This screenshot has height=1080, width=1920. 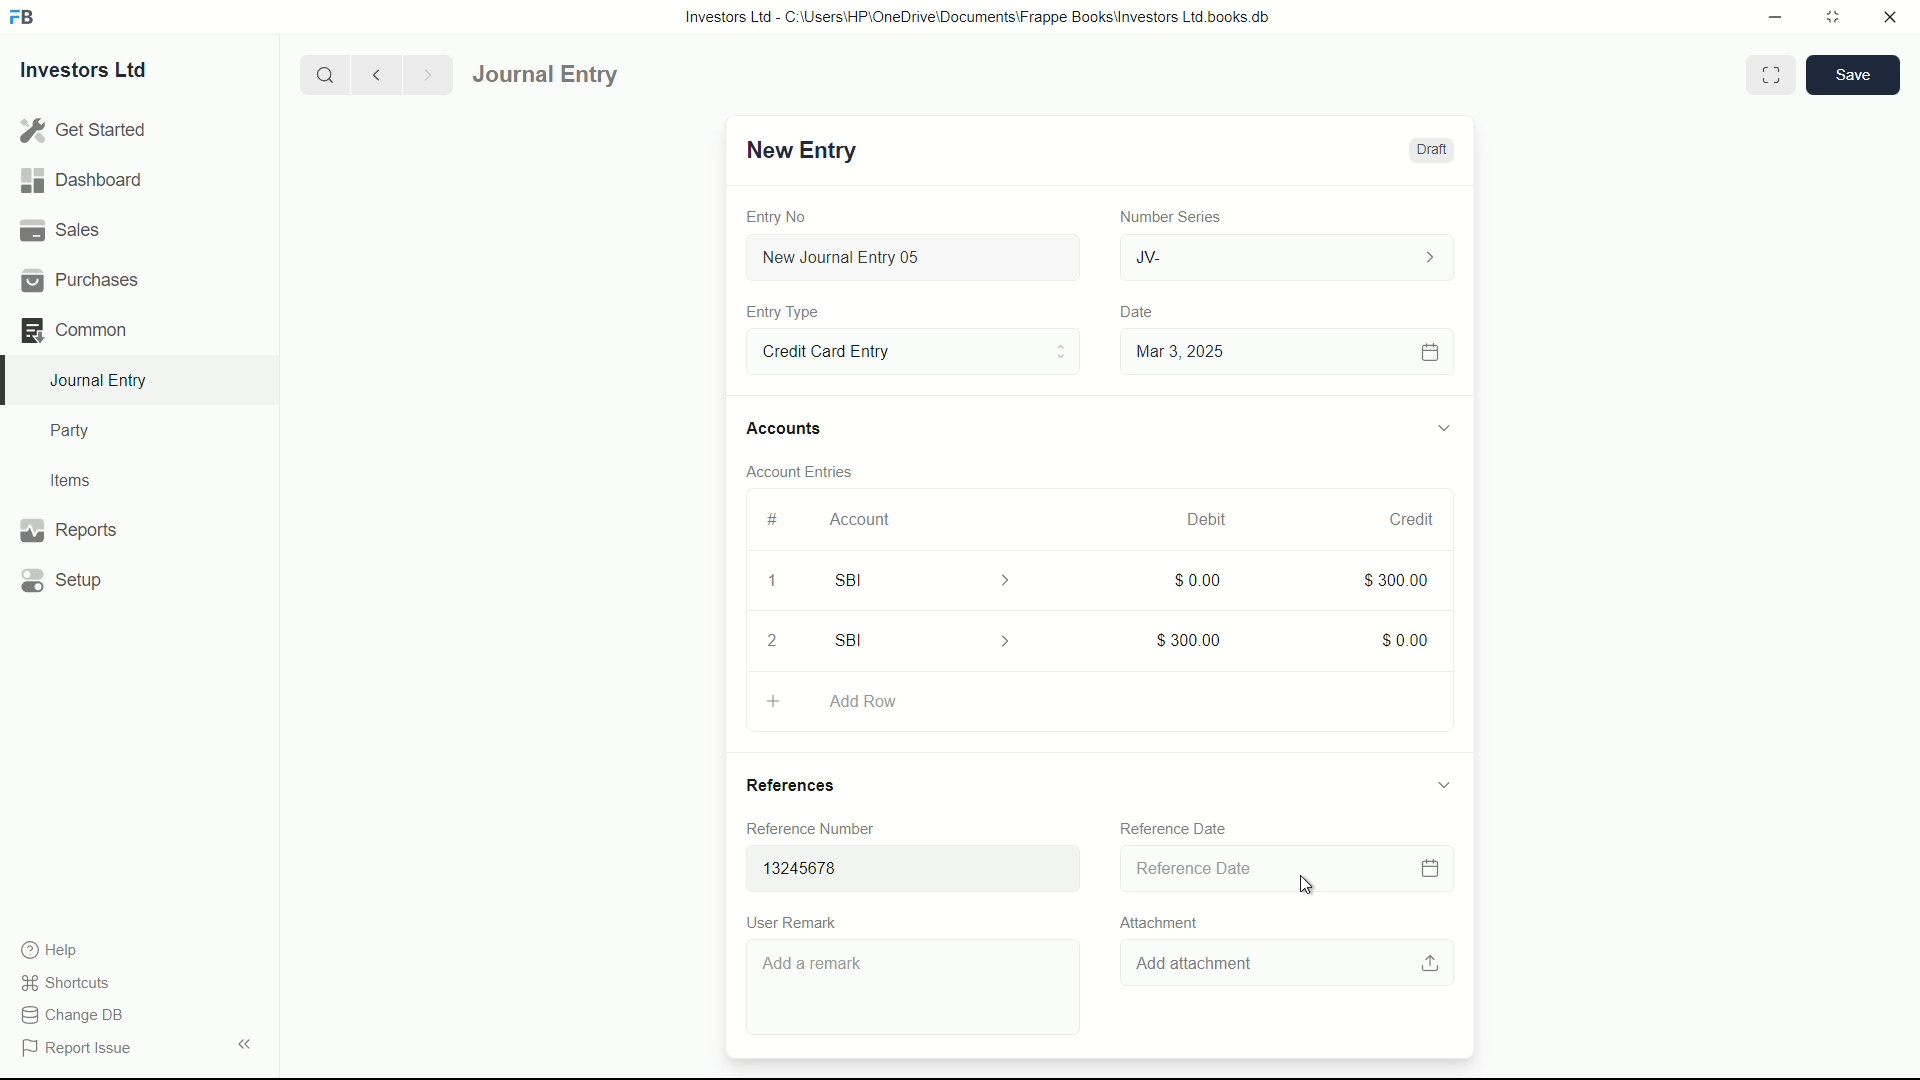 I want to click on New Journal Entry 05, so click(x=916, y=258).